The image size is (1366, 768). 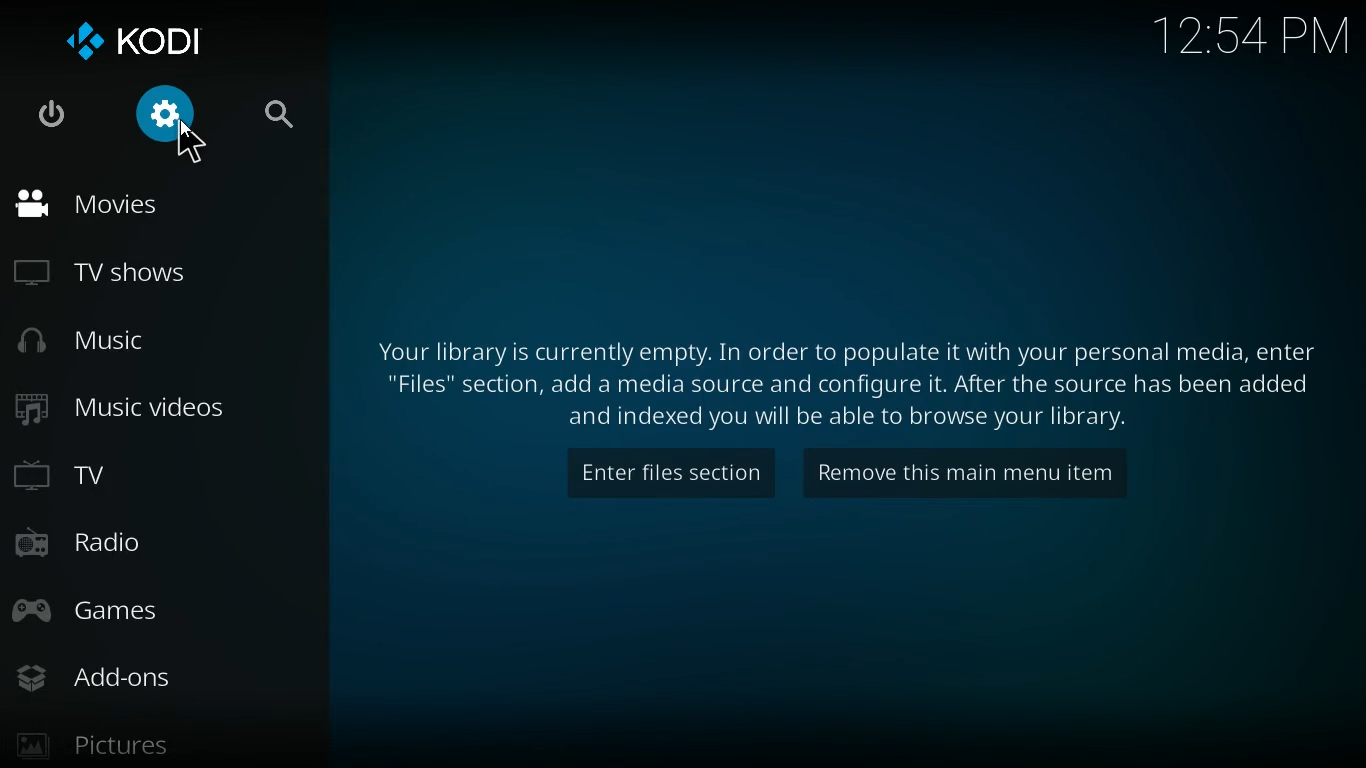 What do you see at coordinates (976, 475) in the screenshot?
I see `remove` at bounding box center [976, 475].